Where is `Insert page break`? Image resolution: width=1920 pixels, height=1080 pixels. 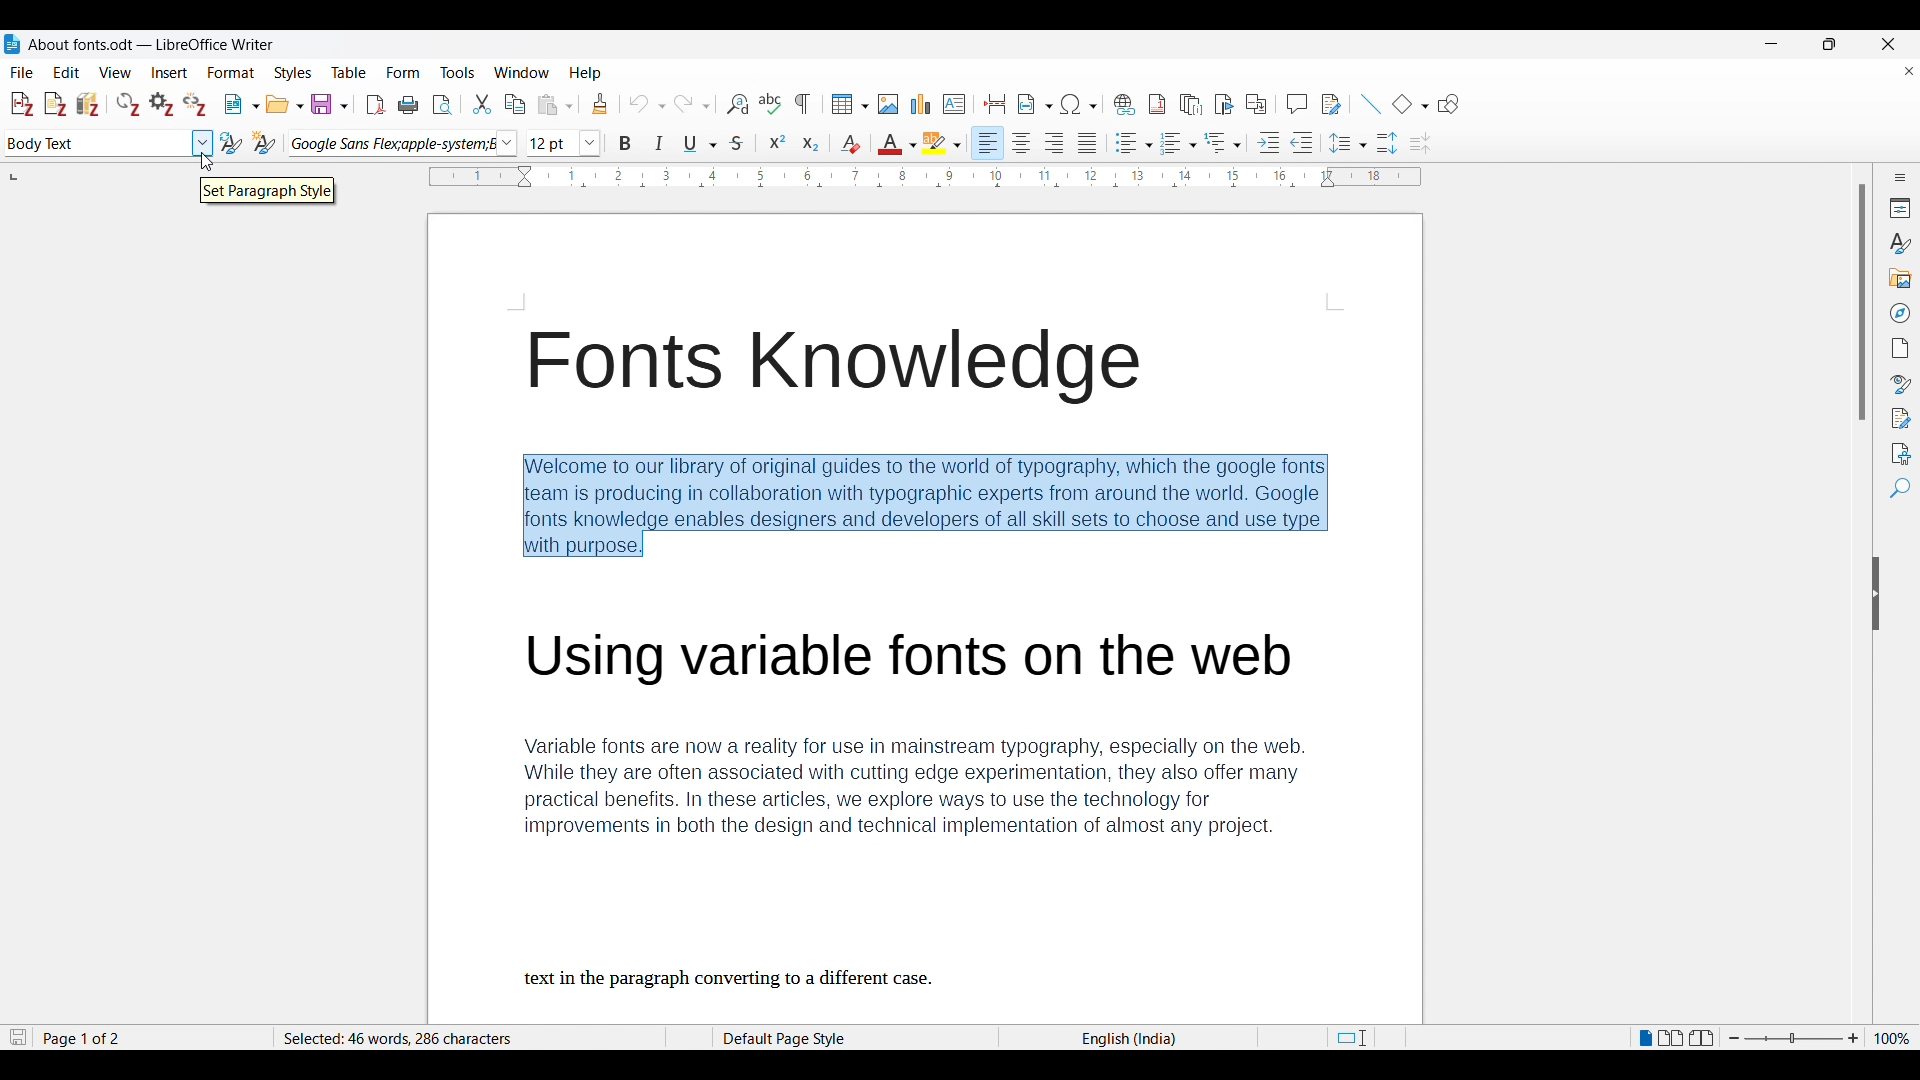 Insert page break is located at coordinates (996, 104).